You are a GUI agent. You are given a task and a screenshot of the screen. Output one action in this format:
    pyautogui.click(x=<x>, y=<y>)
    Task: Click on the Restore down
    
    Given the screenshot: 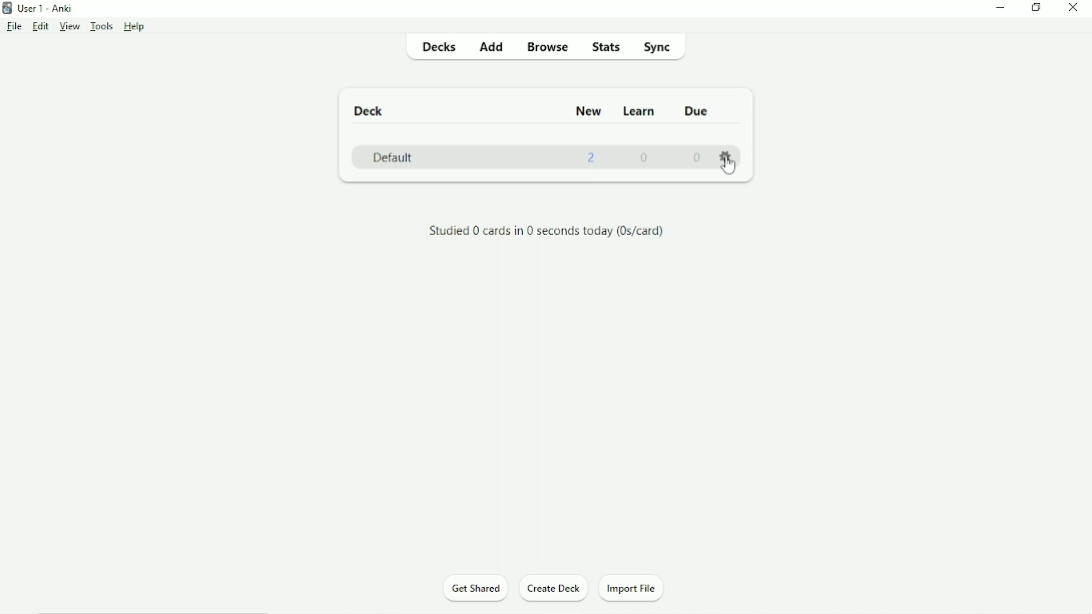 What is the action you would take?
    pyautogui.click(x=1035, y=7)
    